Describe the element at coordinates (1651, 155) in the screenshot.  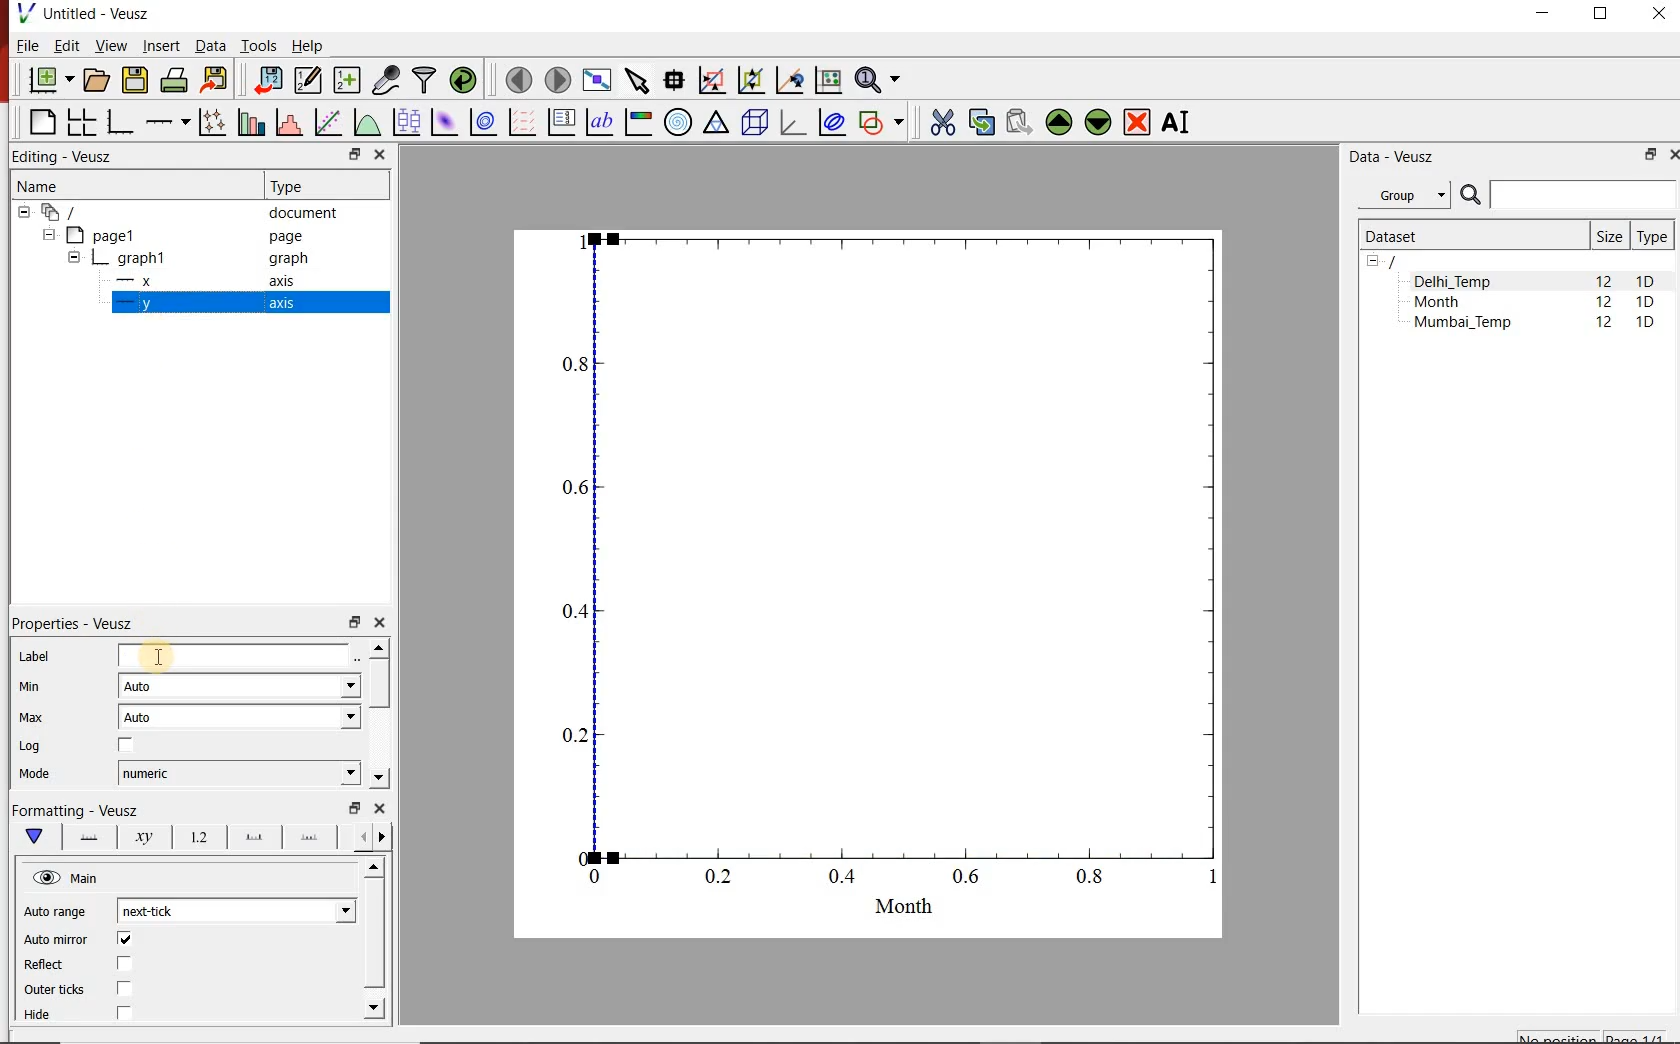
I see `RESTORE` at that location.